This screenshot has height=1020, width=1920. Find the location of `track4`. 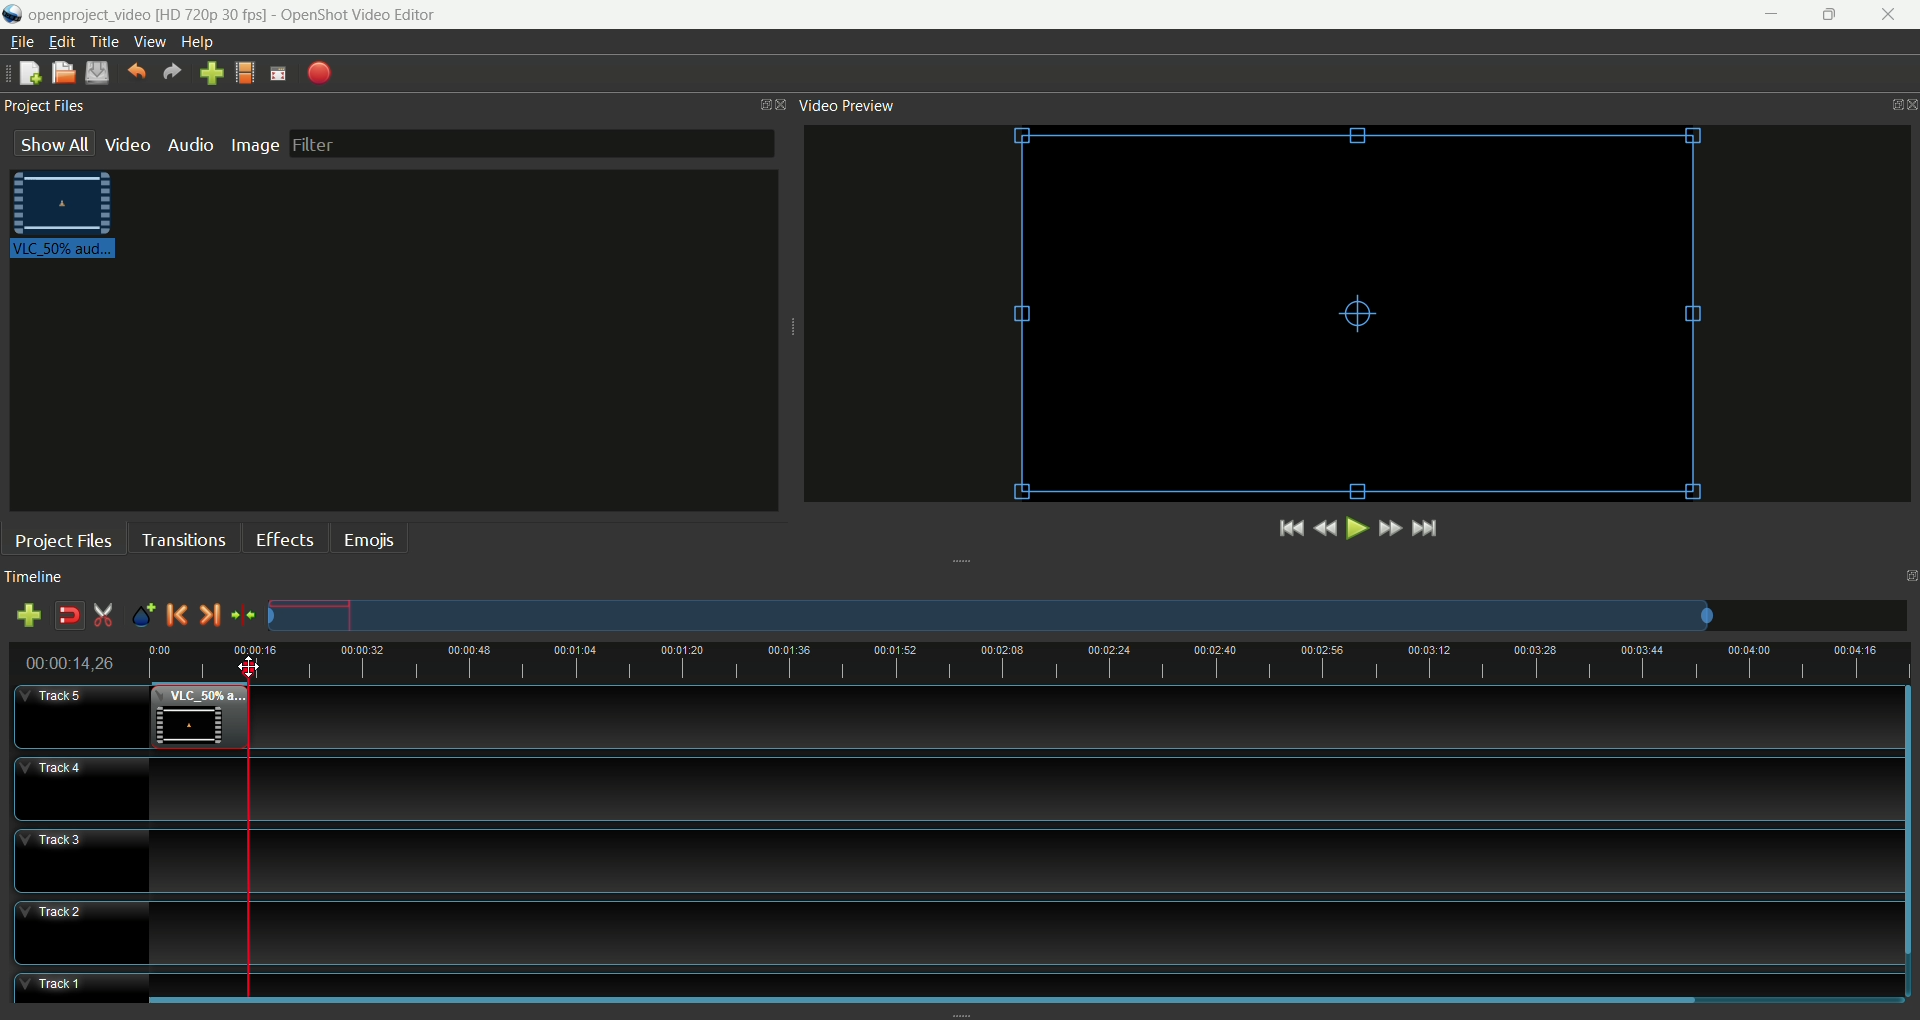

track4 is located at coordinates (81, 788).